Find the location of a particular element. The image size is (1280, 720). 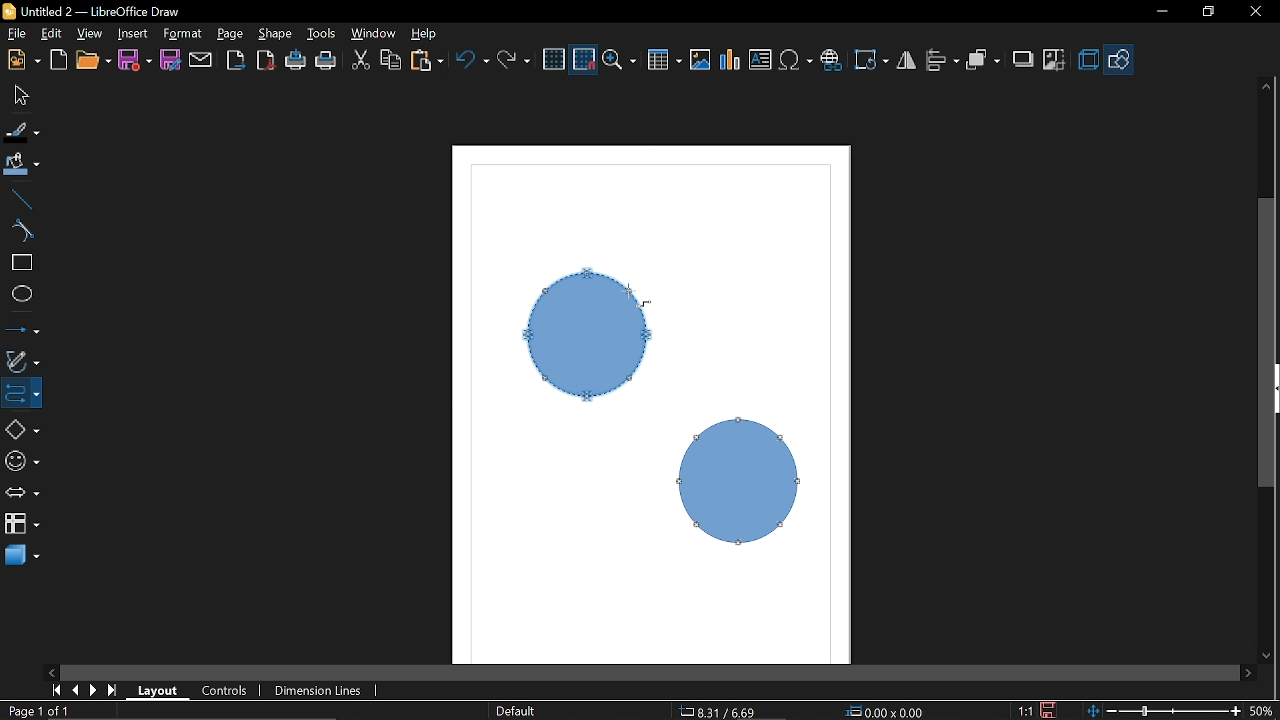

Fill line is located at coordinates (23, 132).